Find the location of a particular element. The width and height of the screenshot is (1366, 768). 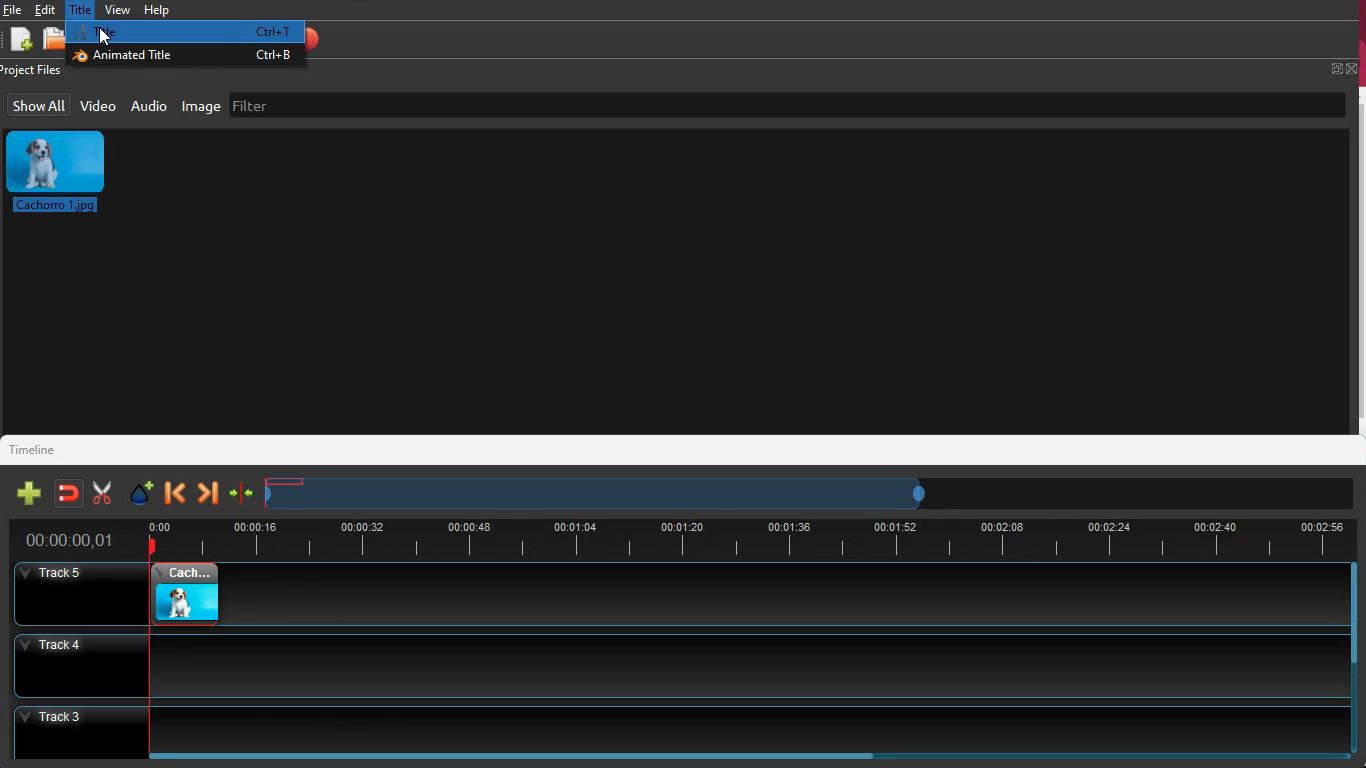

add is located at coordinates (20, 41).